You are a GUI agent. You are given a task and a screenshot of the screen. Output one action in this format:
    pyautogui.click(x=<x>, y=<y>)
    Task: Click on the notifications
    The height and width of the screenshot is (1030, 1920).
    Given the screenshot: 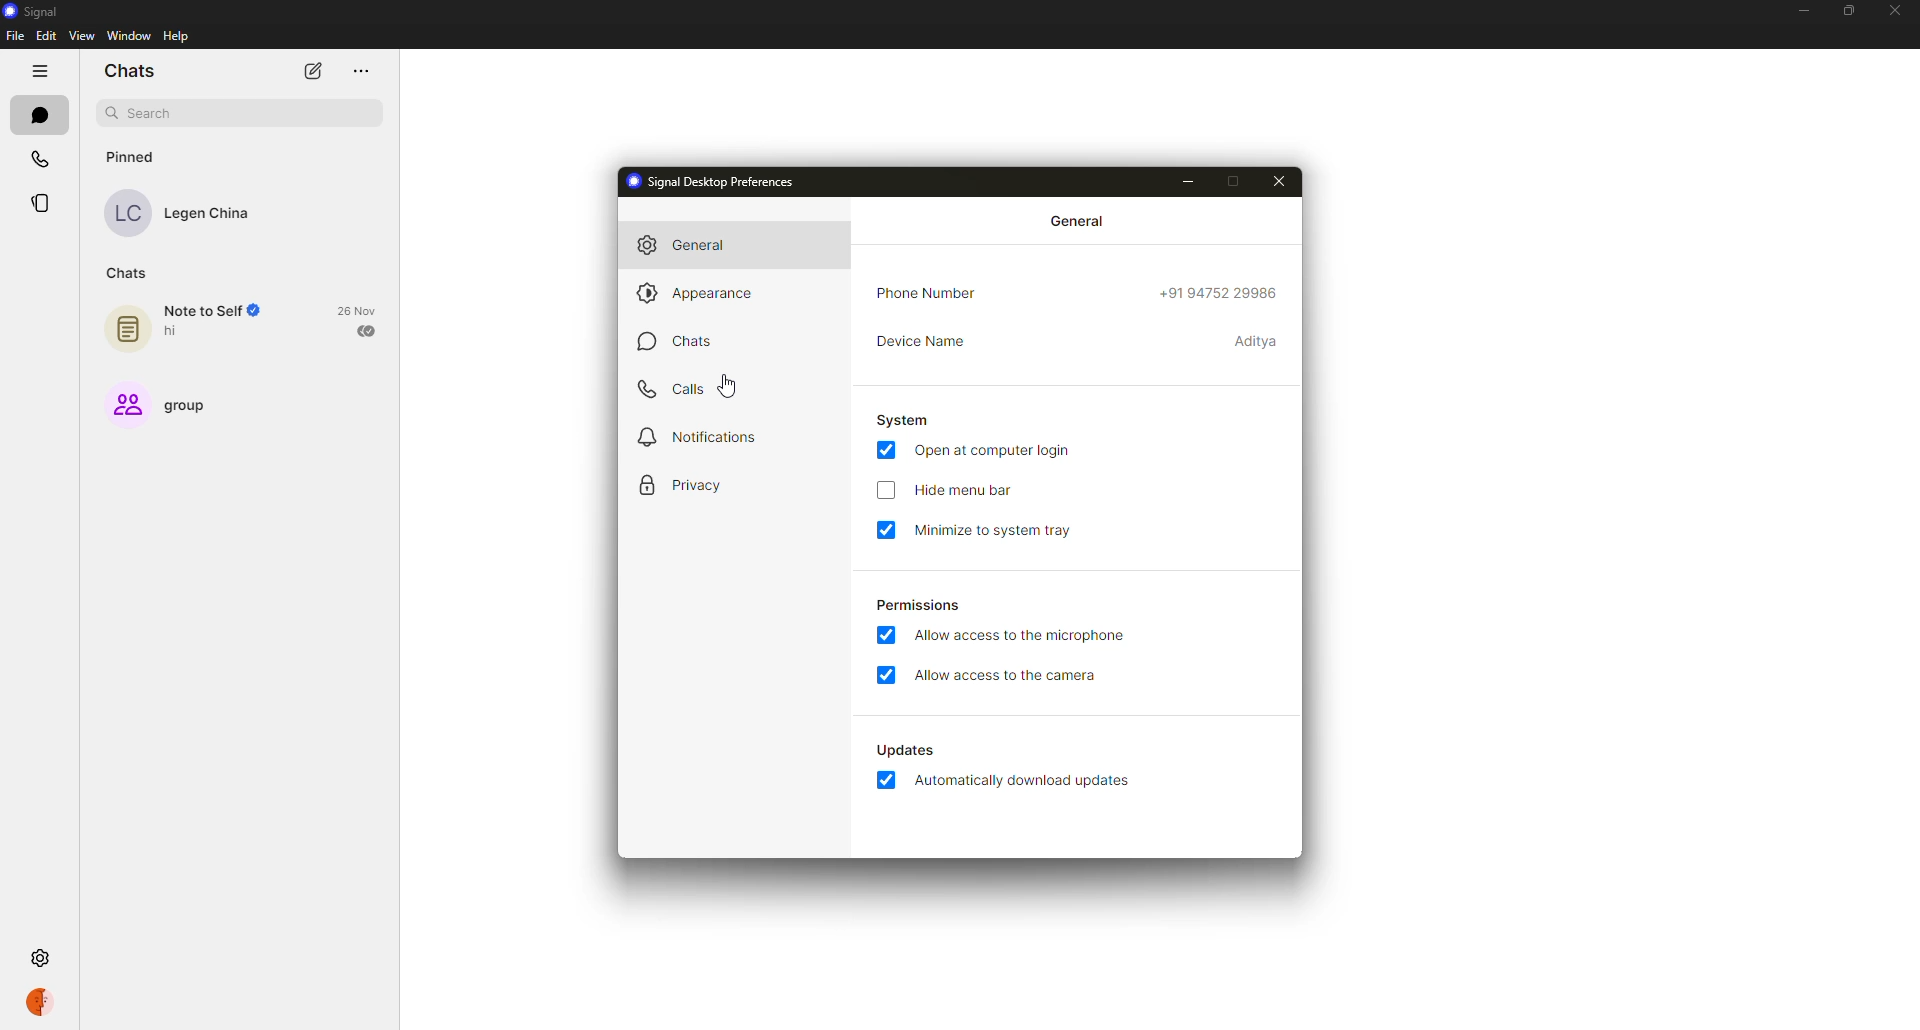 What is the action you would take?
    pyautogui.click(x=712, y=435)
    